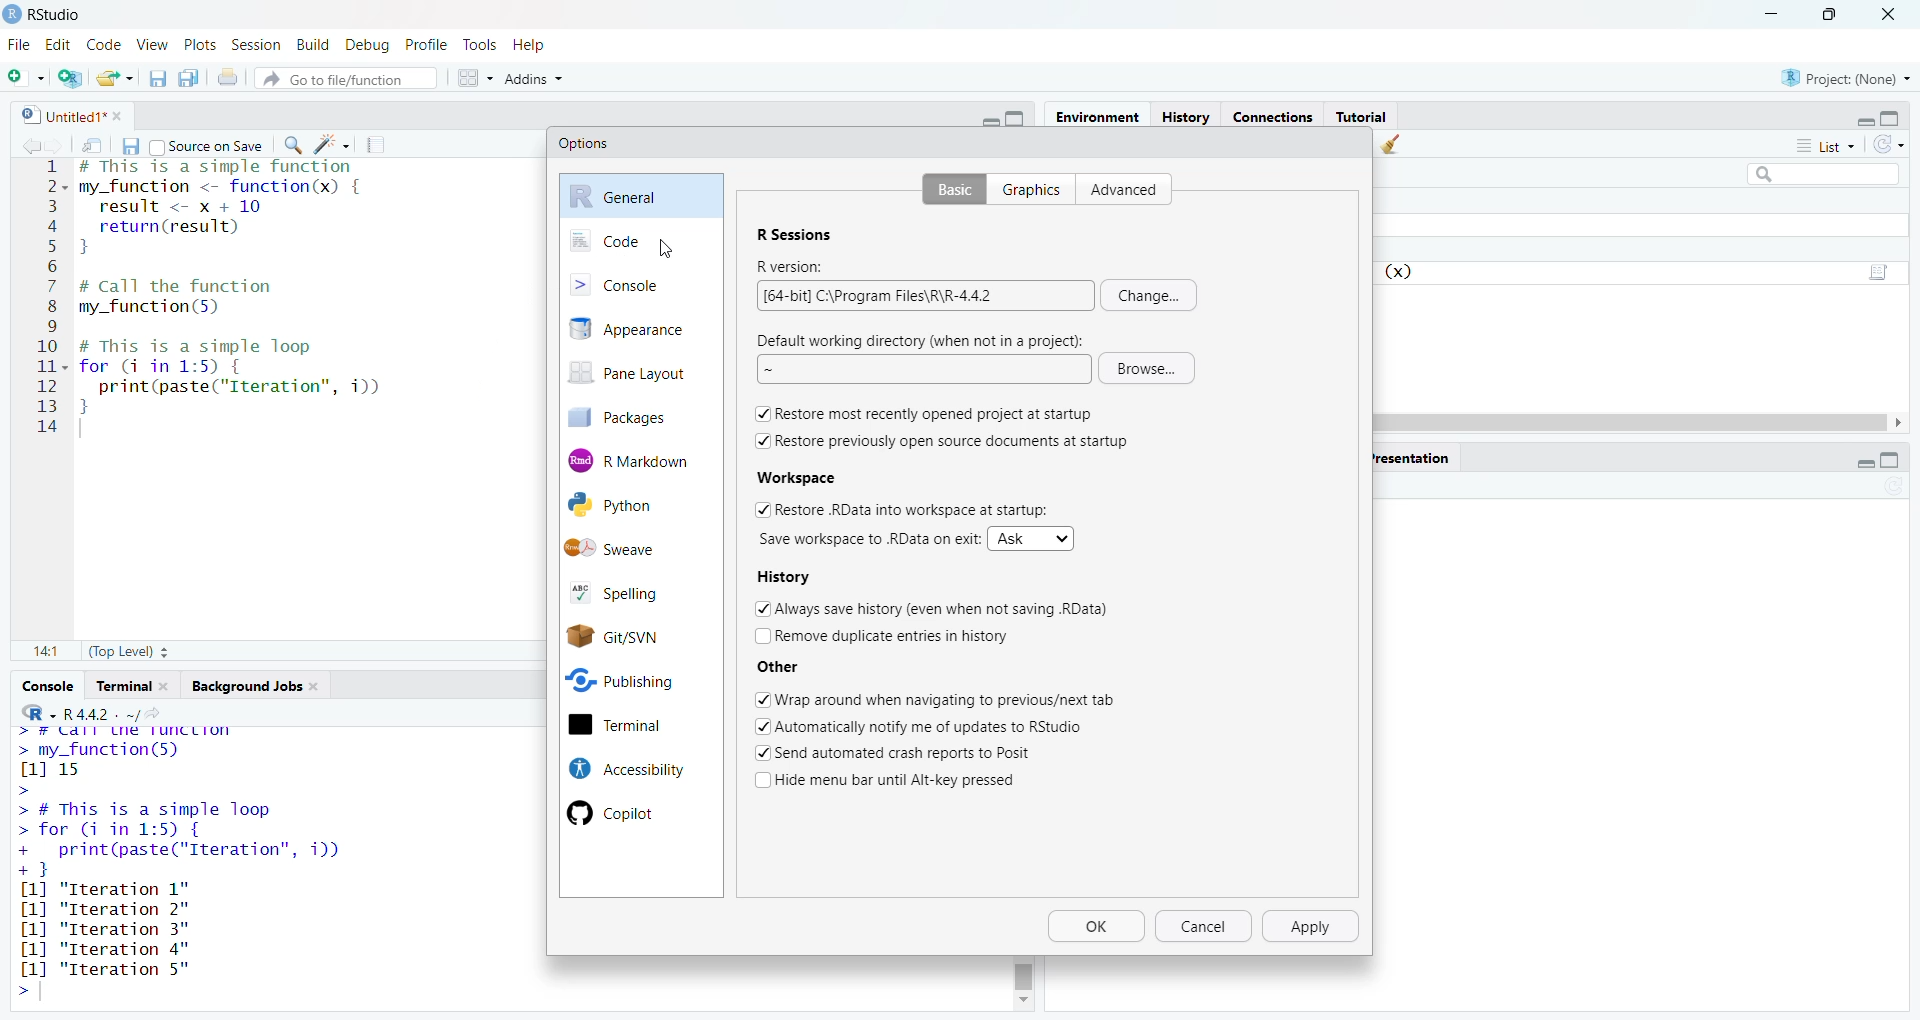 Image resolution: width=1920 pixels, height=1020 pixels. I want to click on new file, so click(25, 74).